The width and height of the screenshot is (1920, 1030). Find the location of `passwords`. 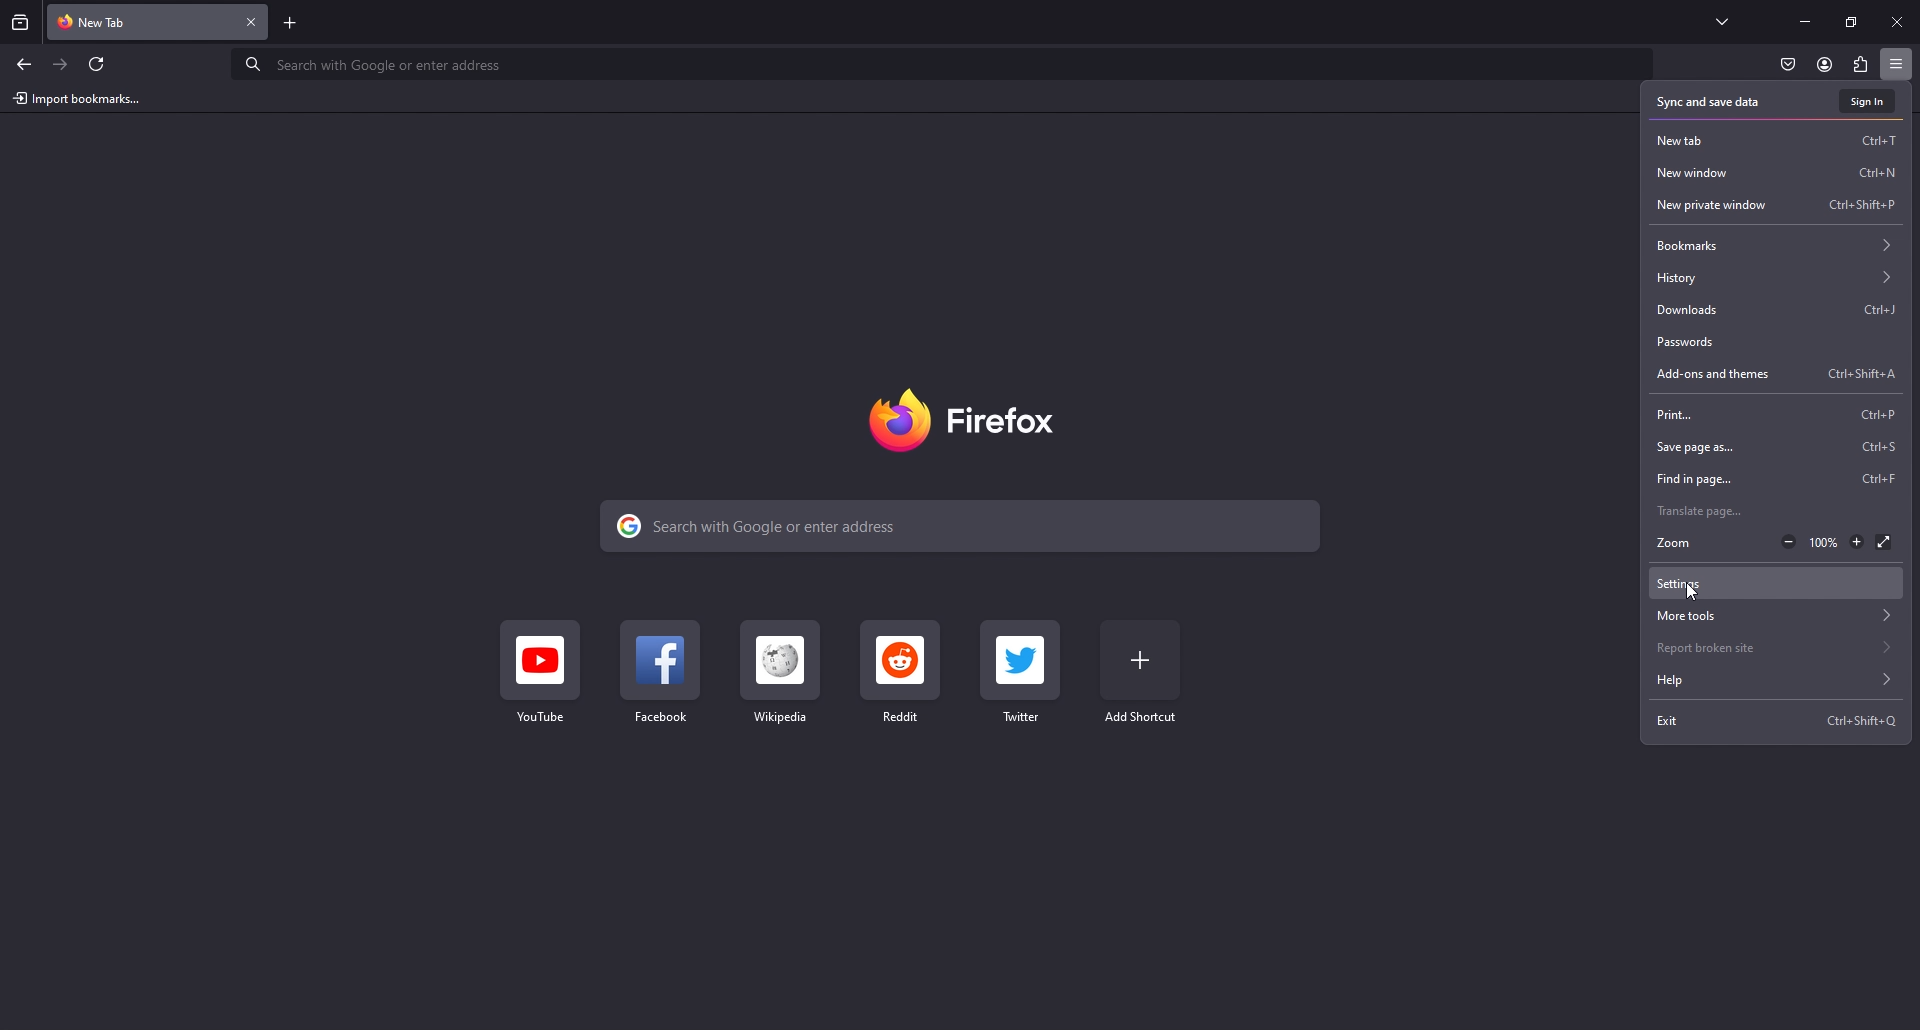

passwords is located at coordinates (1773, 343).